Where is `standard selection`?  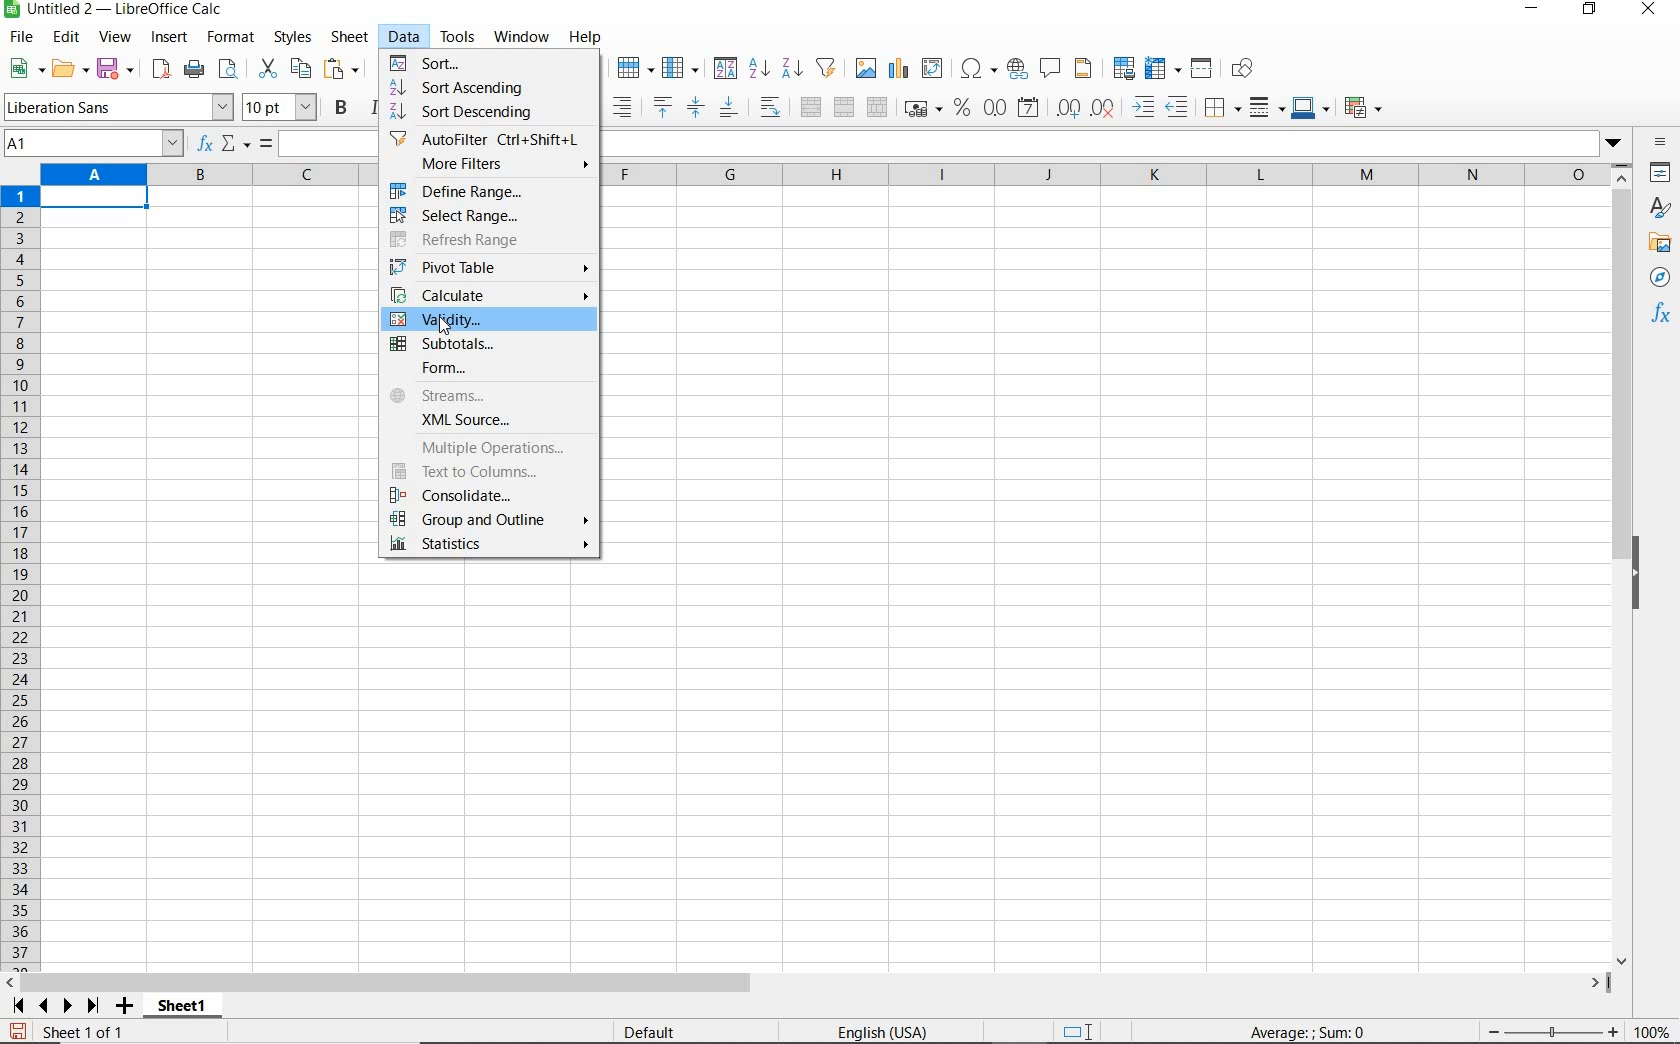
standard selection is located at coordinates (1079, 1033).